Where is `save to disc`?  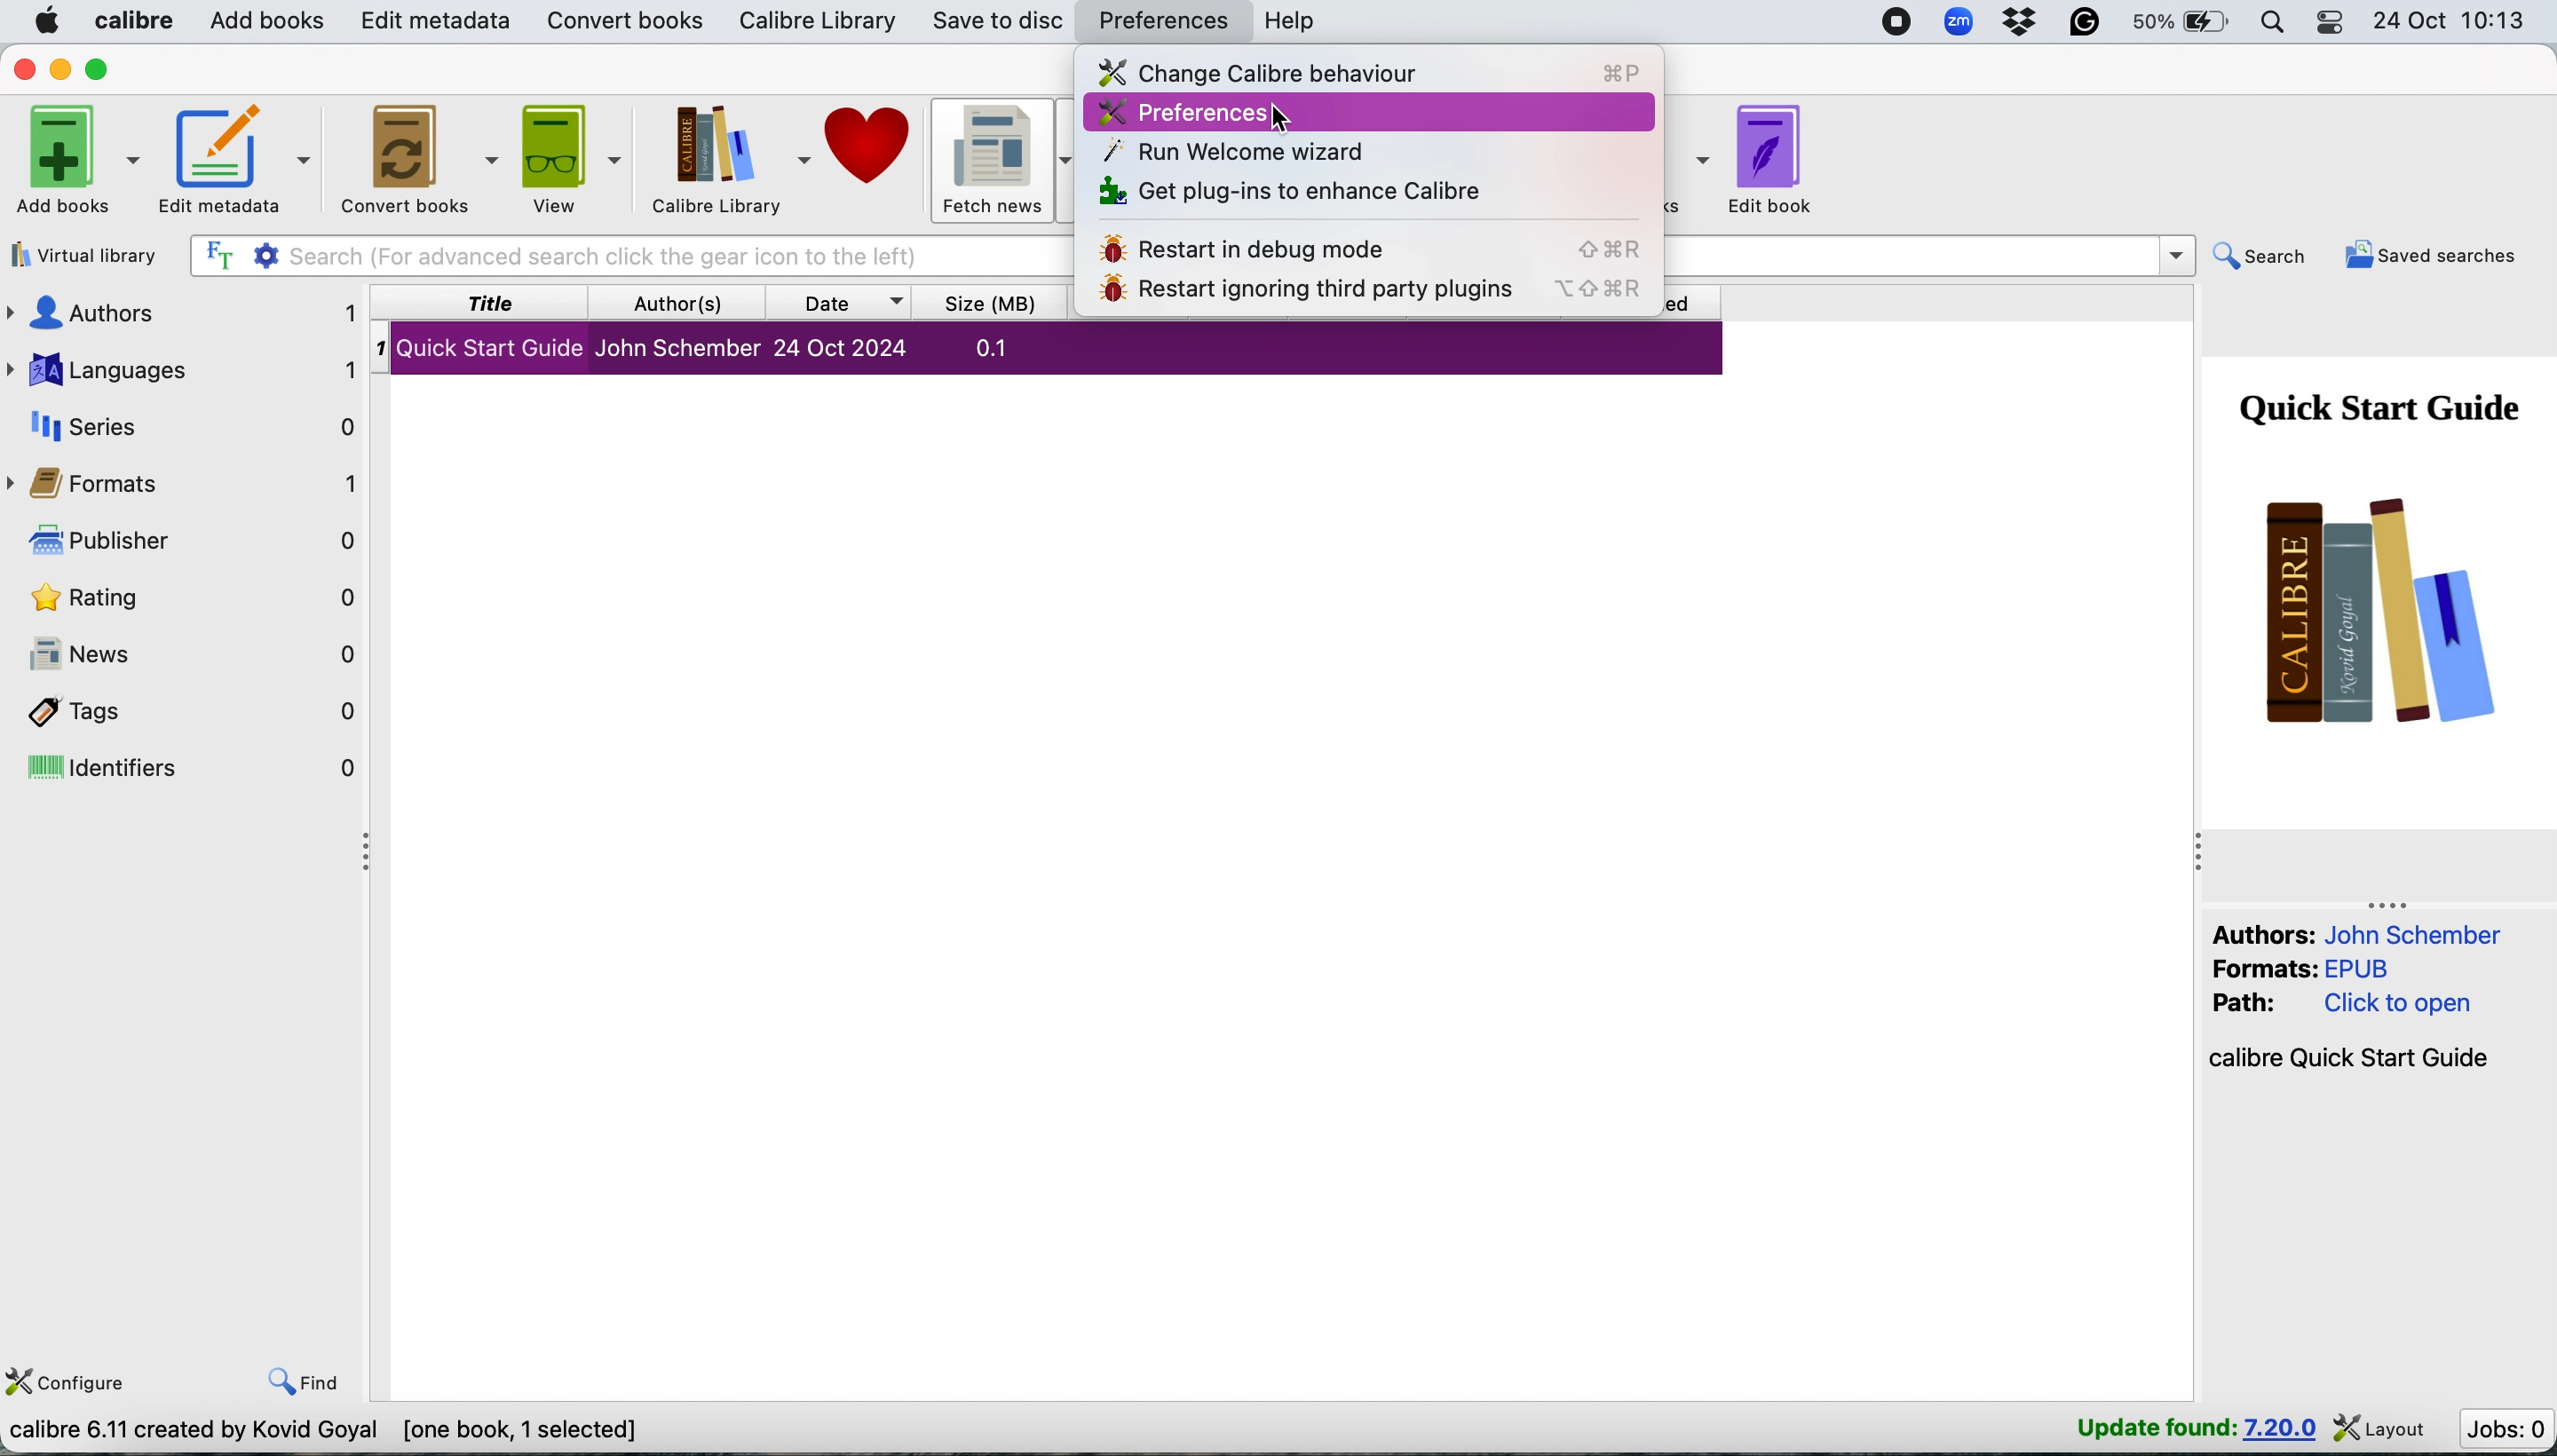
save to disc is located at coordinates (994, 22).